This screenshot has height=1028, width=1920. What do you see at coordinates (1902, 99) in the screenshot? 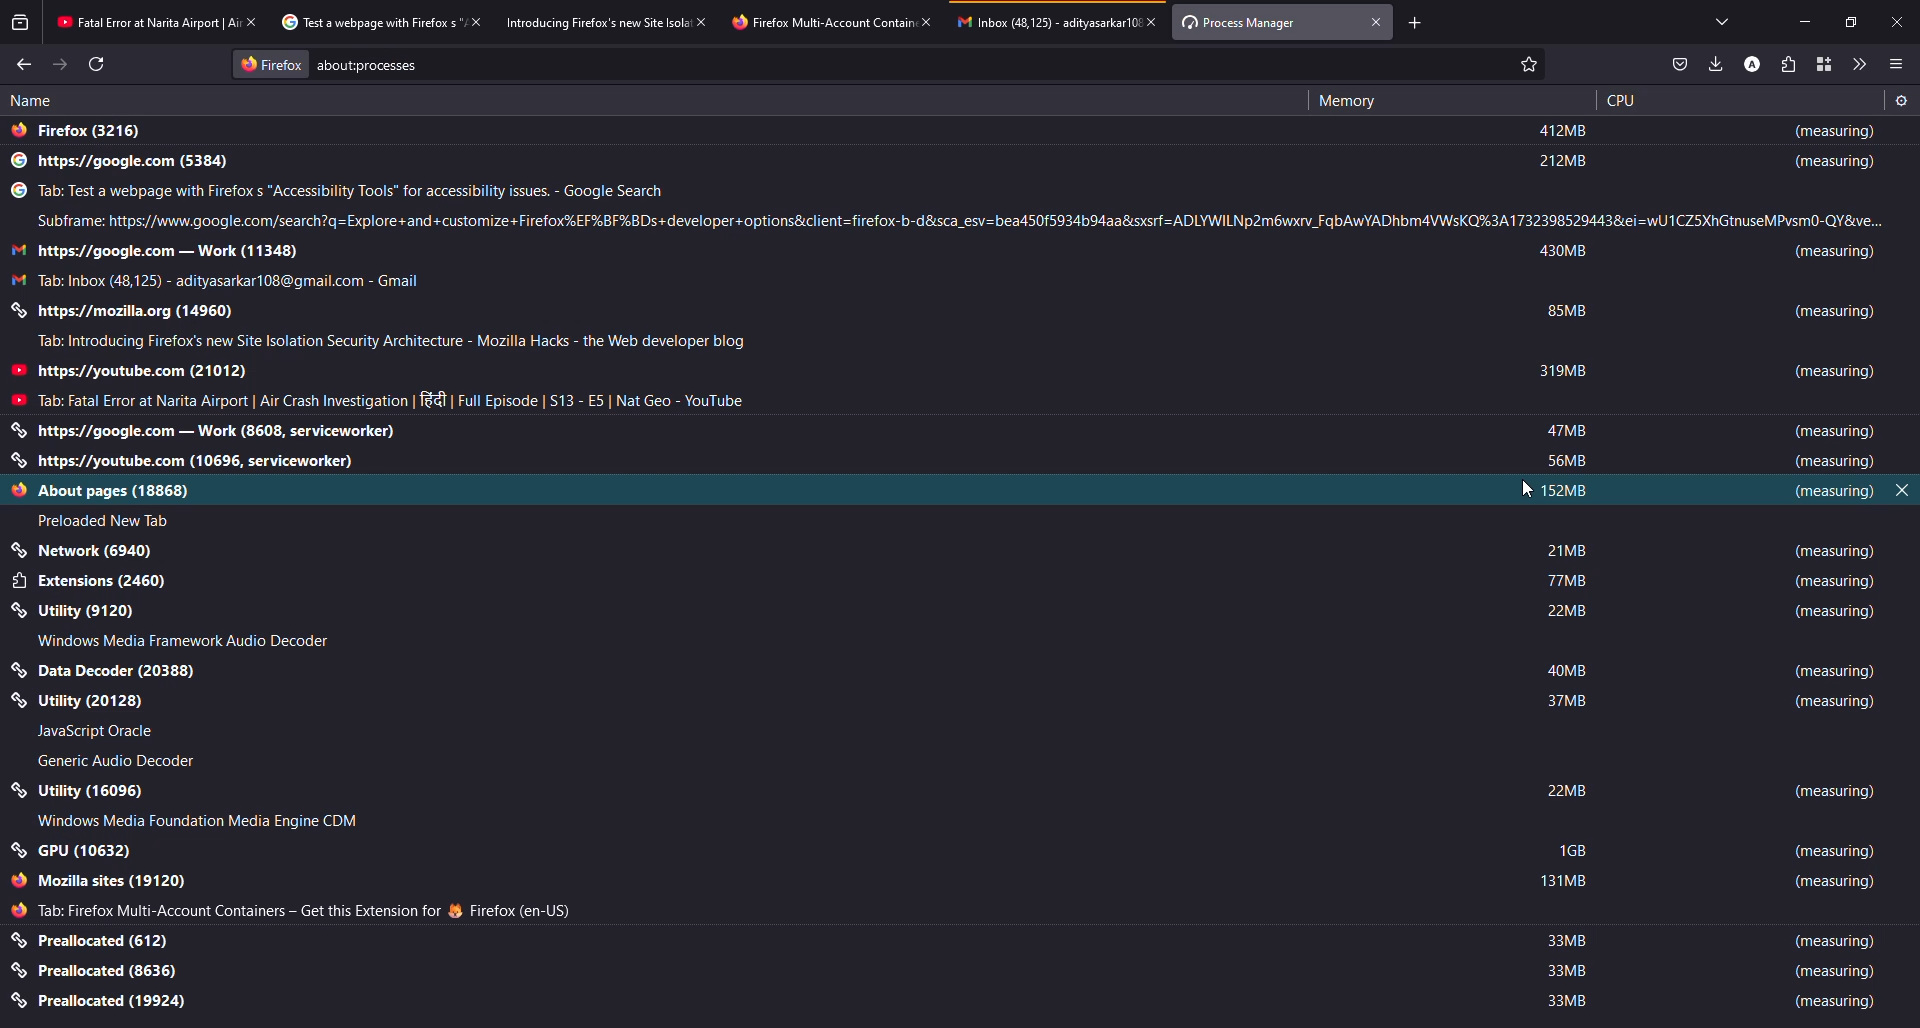
I see `setting` at bounding box center [1902, 99].